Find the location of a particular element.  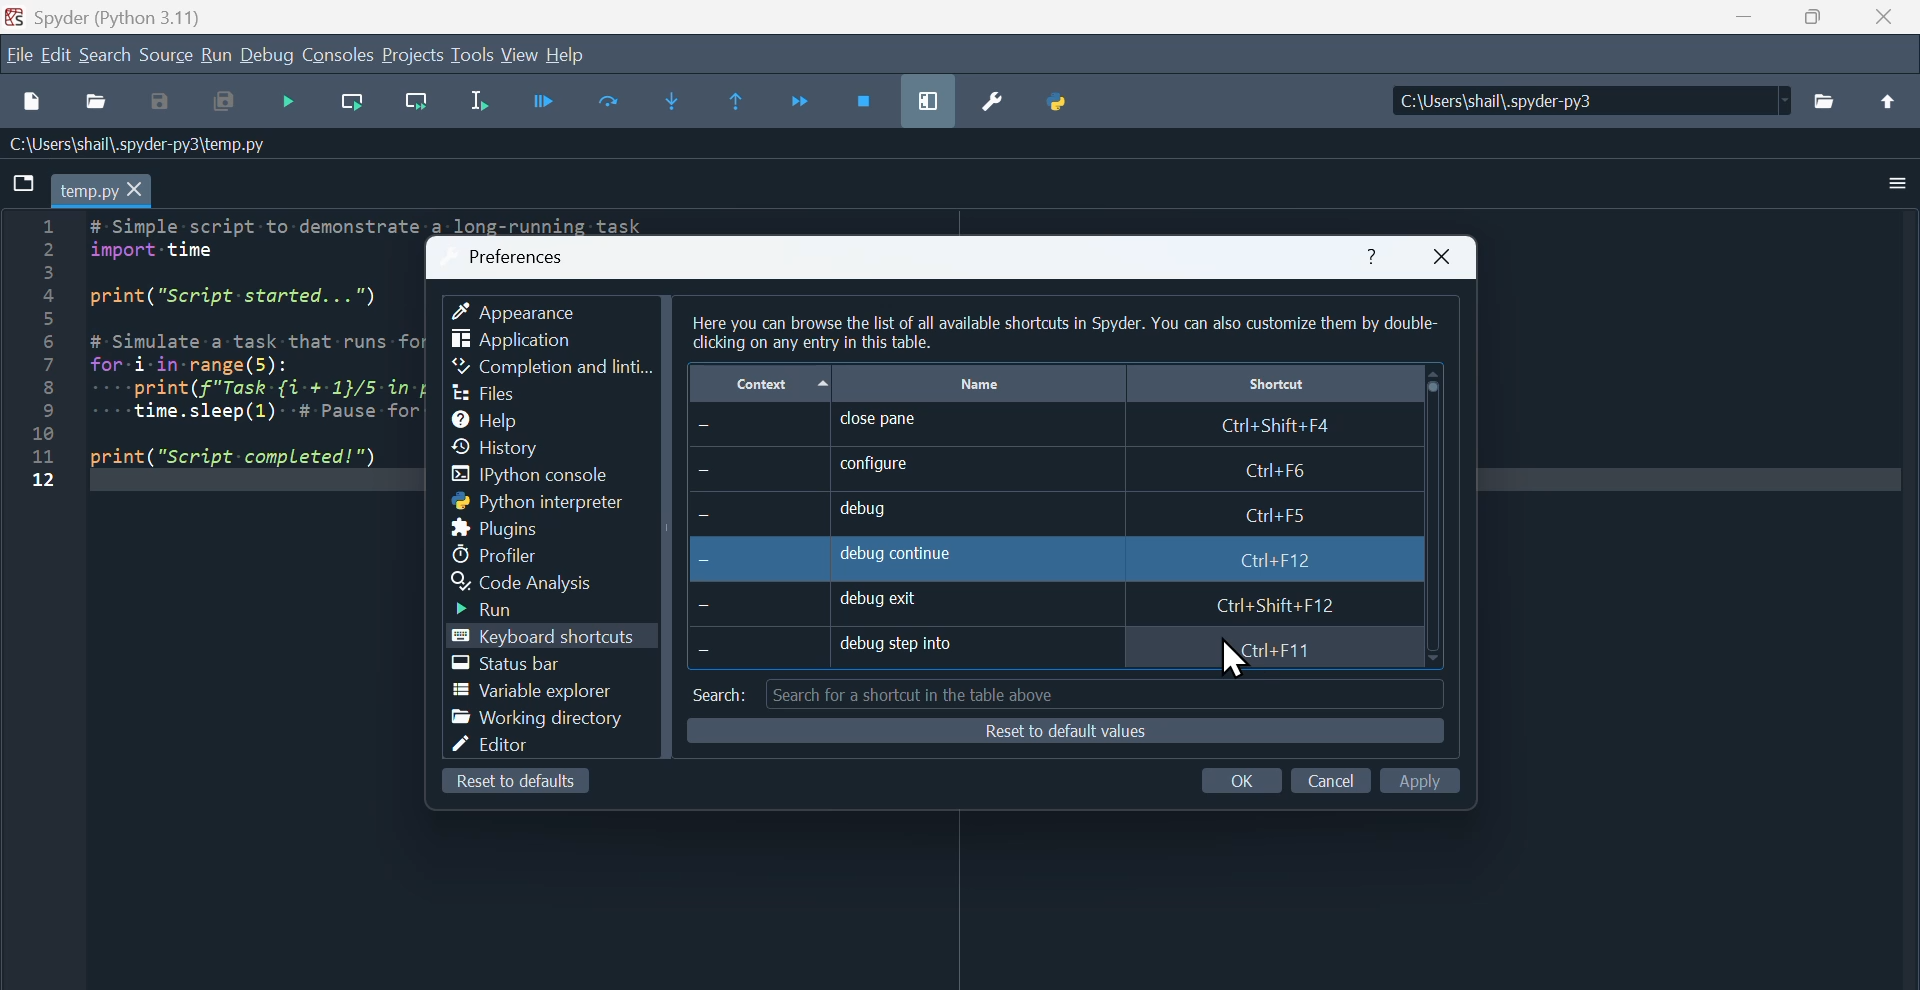

Projects is located at coordinates (411, 53).